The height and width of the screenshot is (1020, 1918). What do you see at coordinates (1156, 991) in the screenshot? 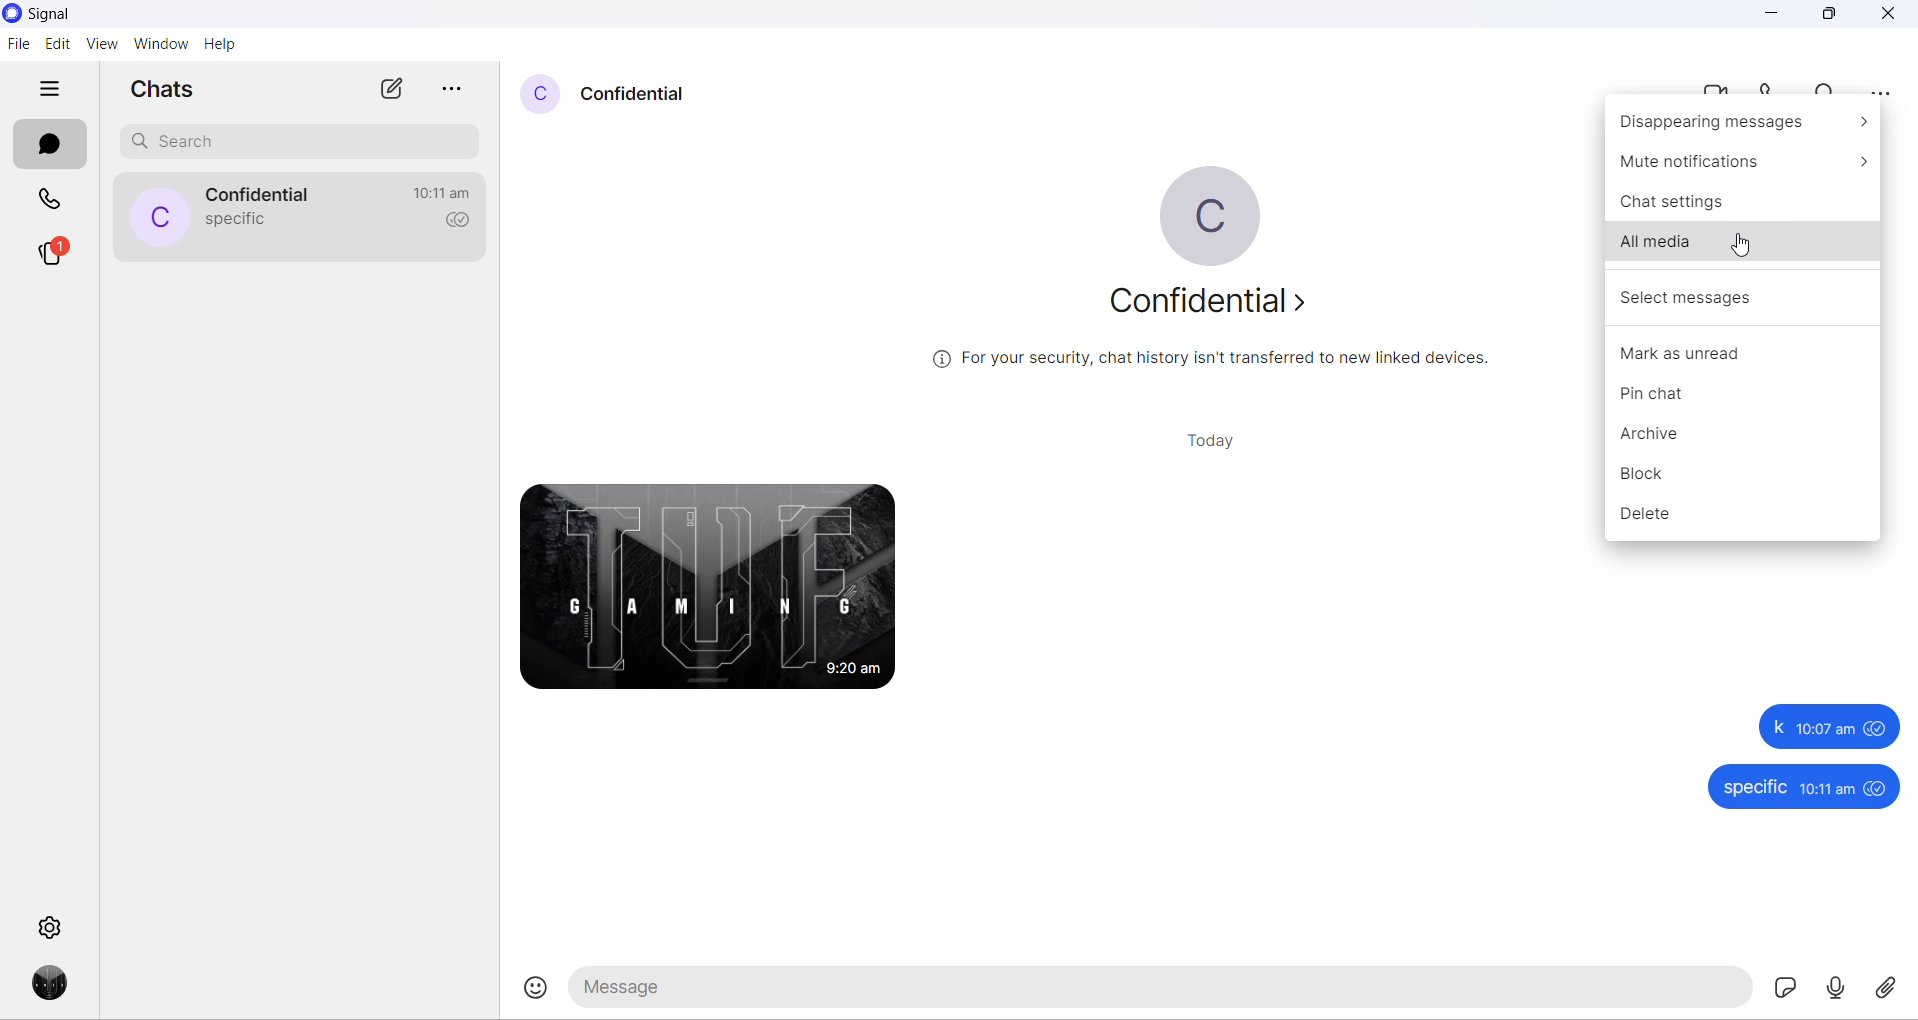
I see `message text area` at bounding box center [1156, 991].